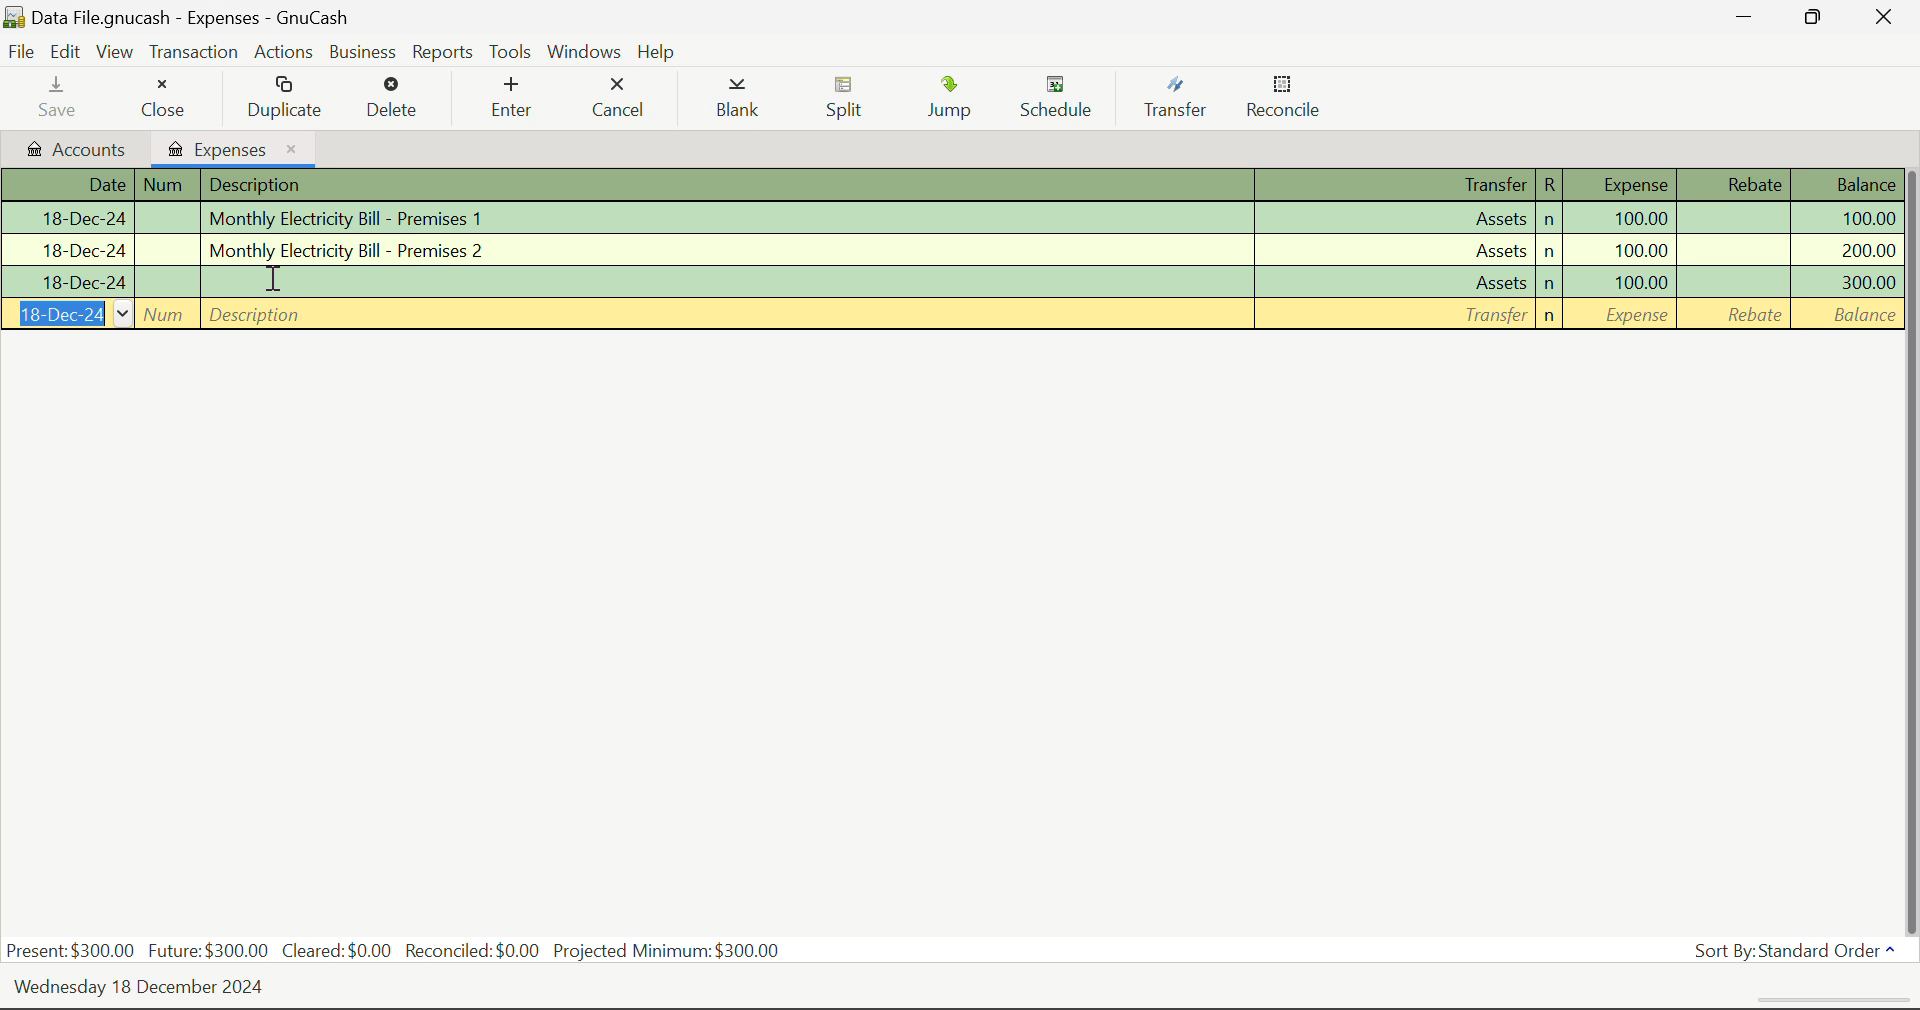  I want to click on Split, so click(854, 100).